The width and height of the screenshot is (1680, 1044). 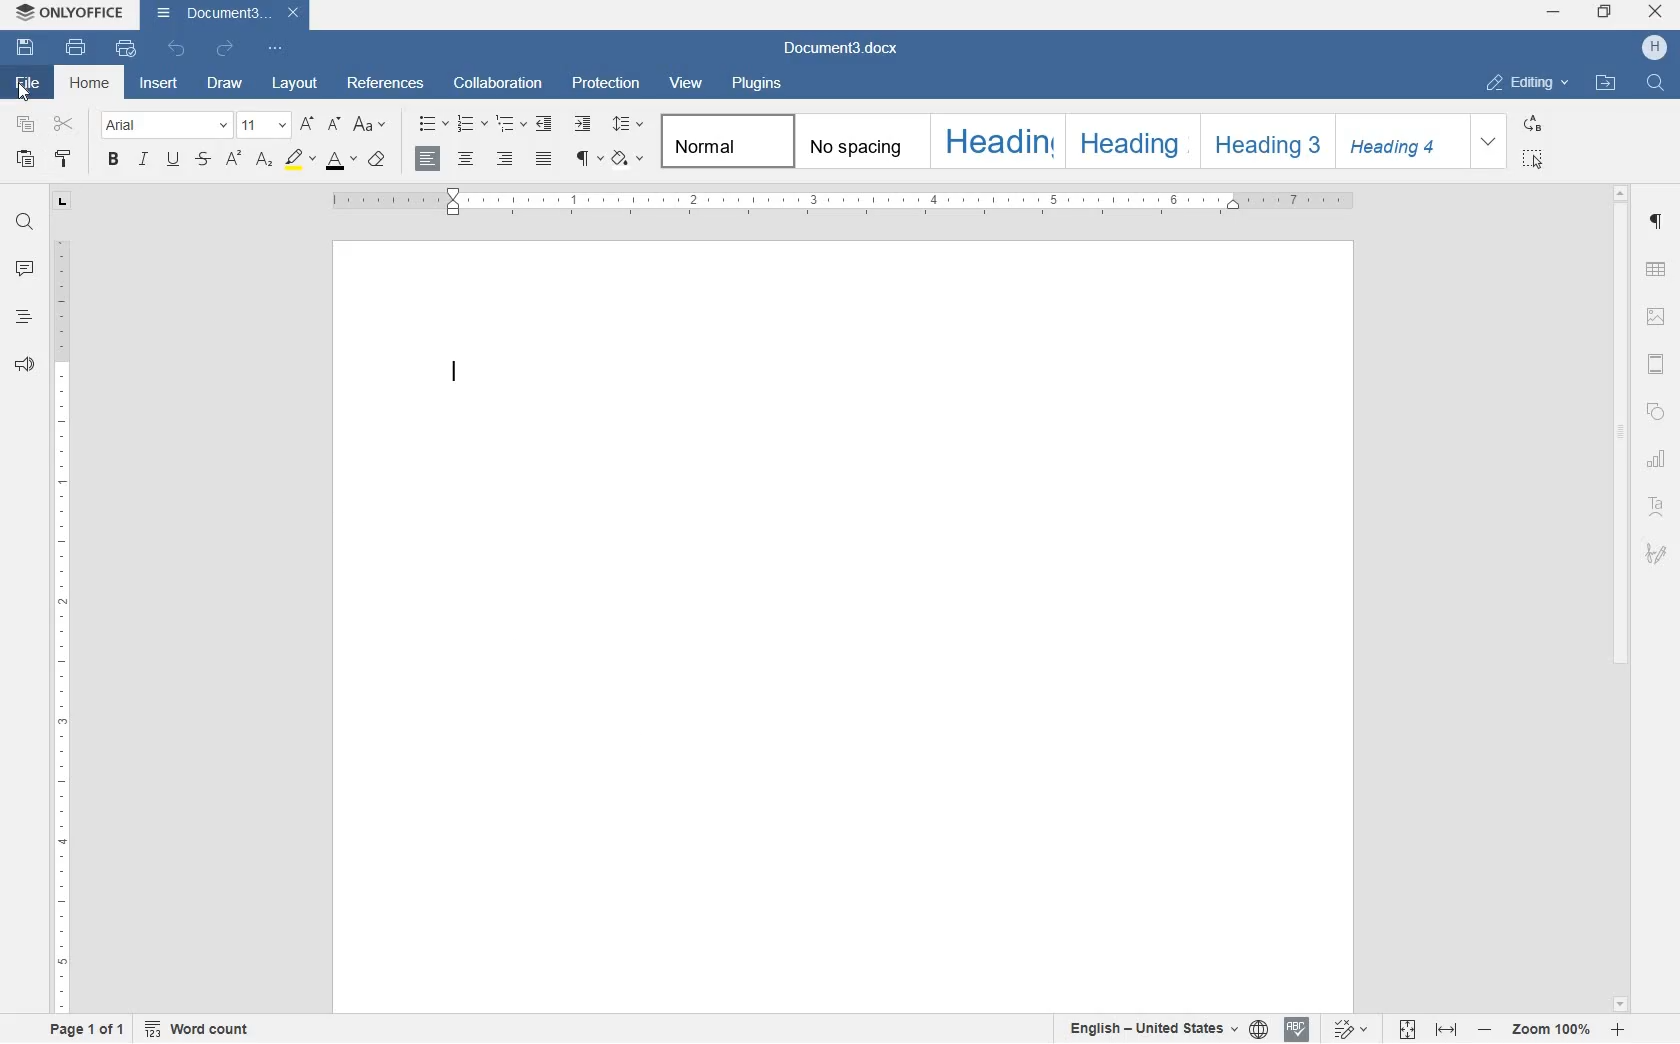 I want to click on decrement font size, so click(x=334, y=124).